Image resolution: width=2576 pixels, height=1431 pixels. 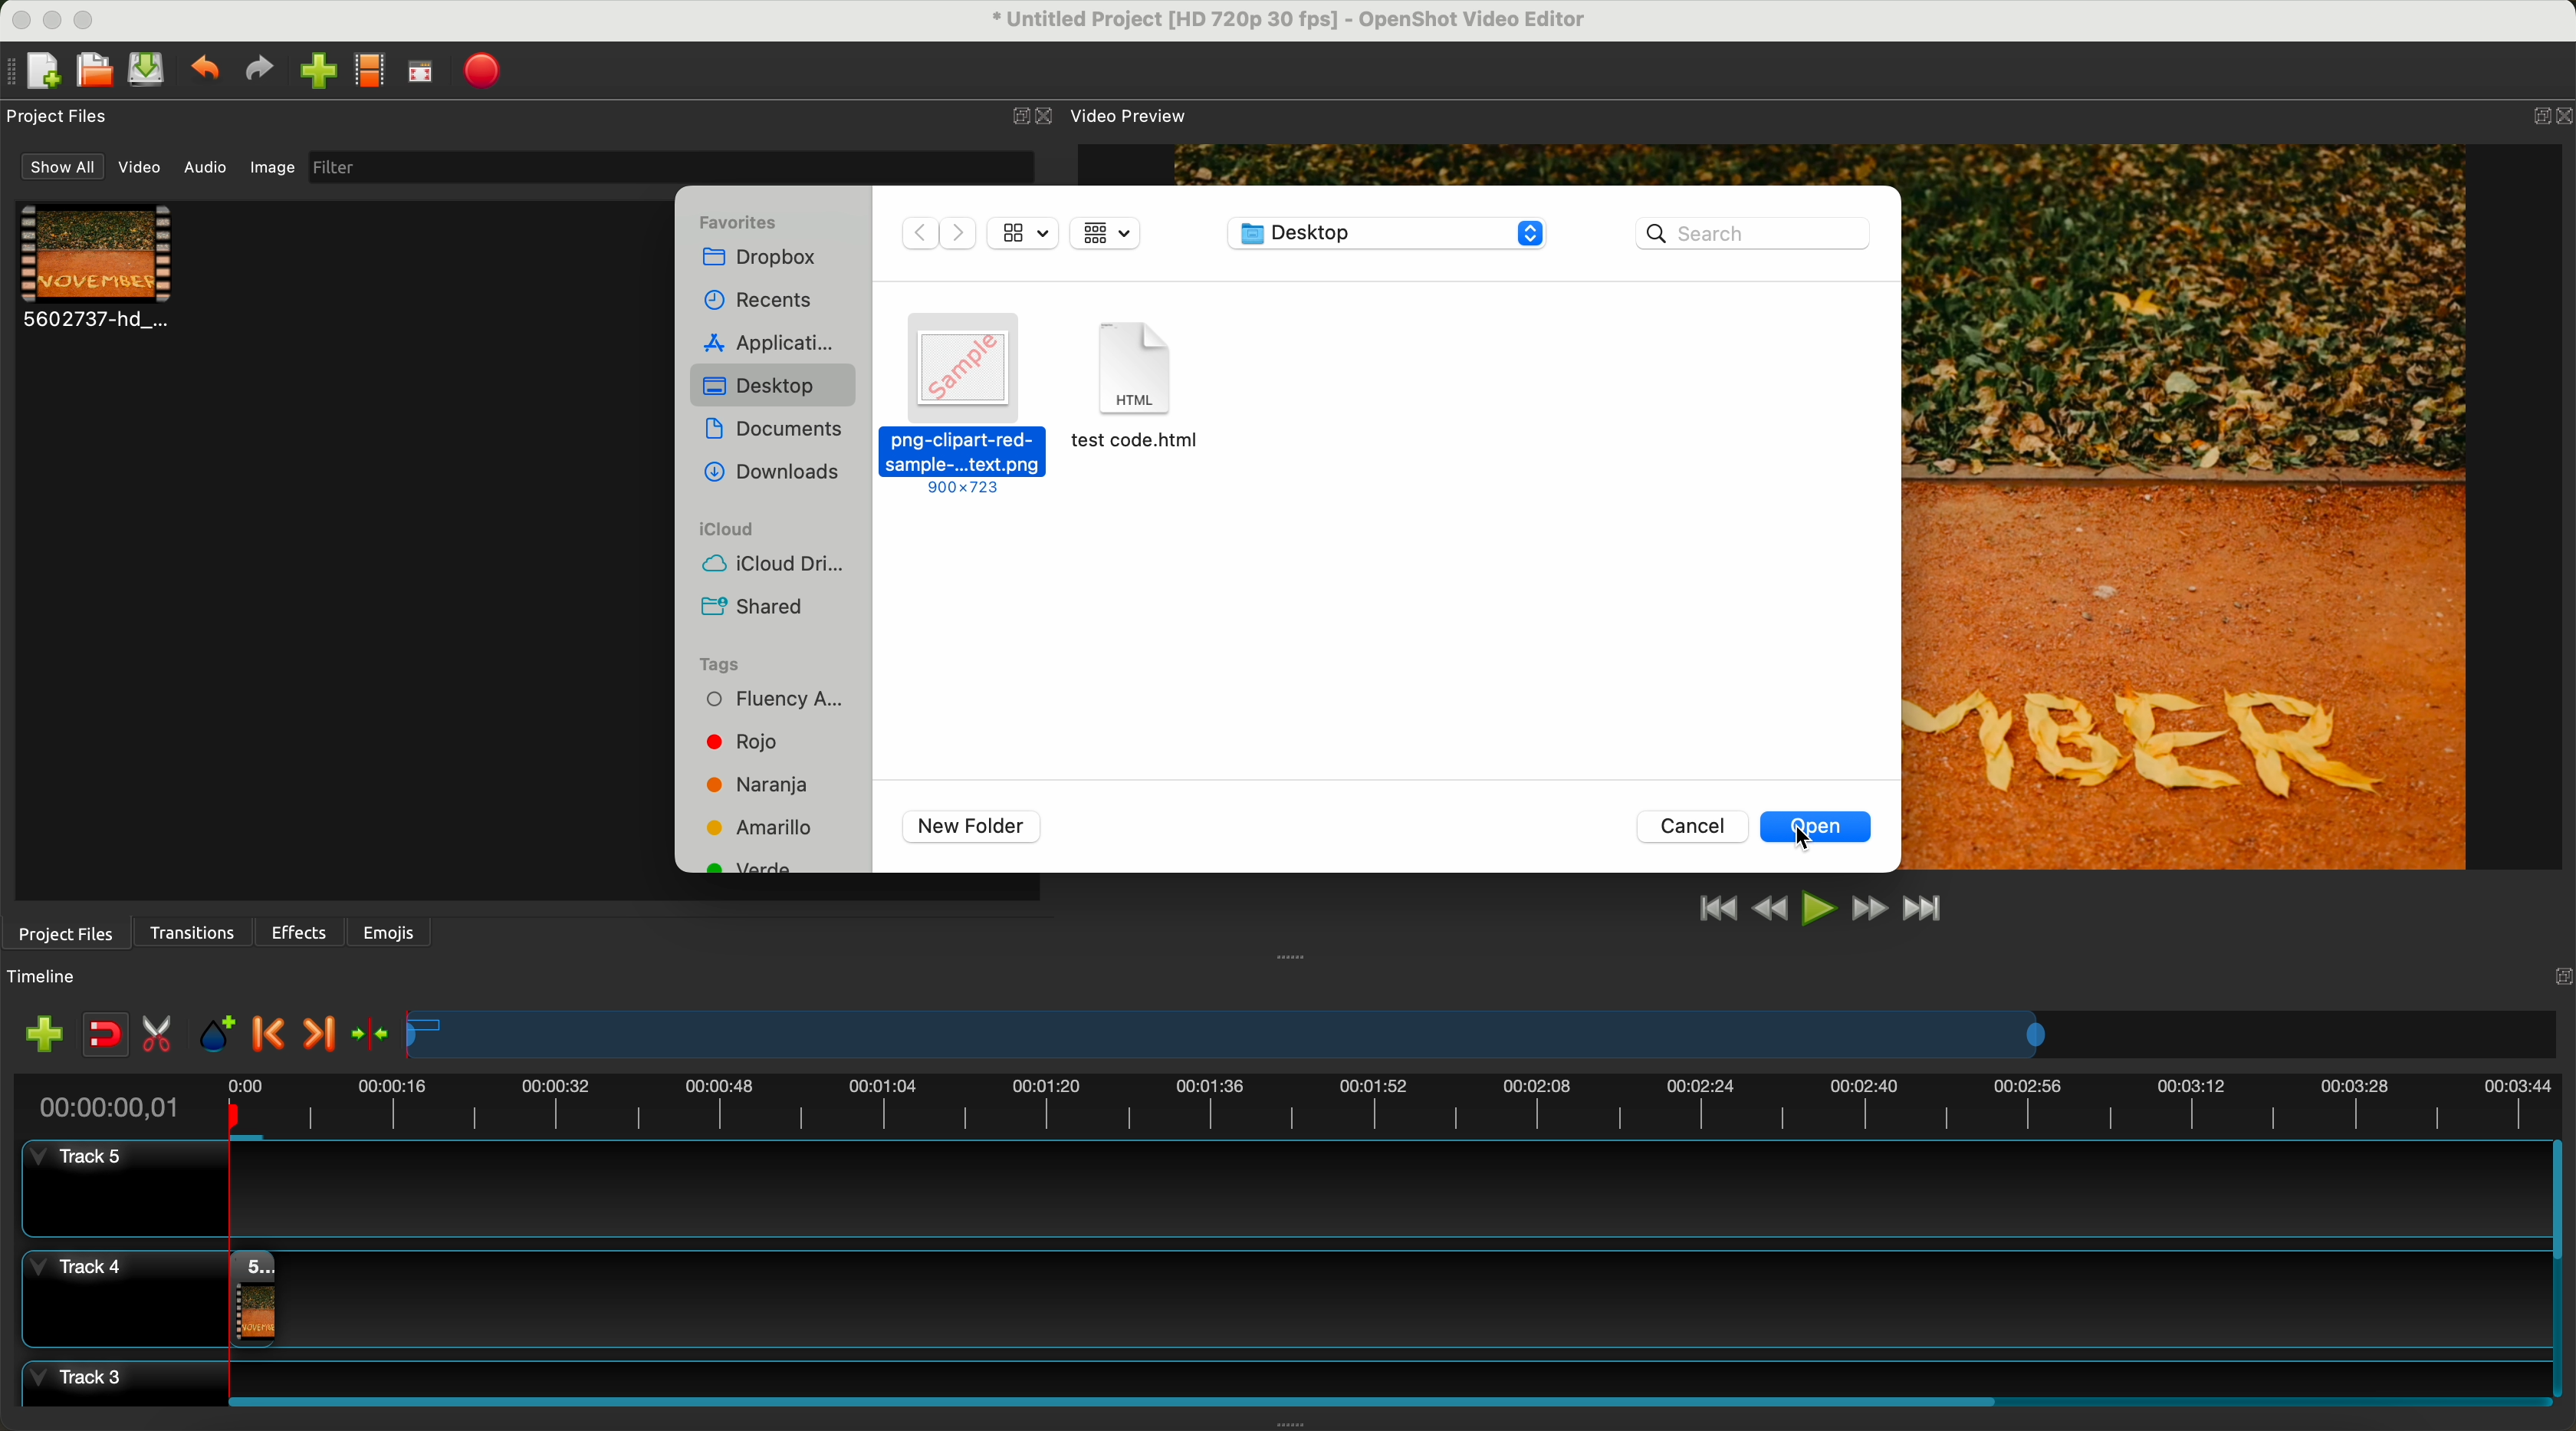 I want to click on redo, so click(x=264, y=72).